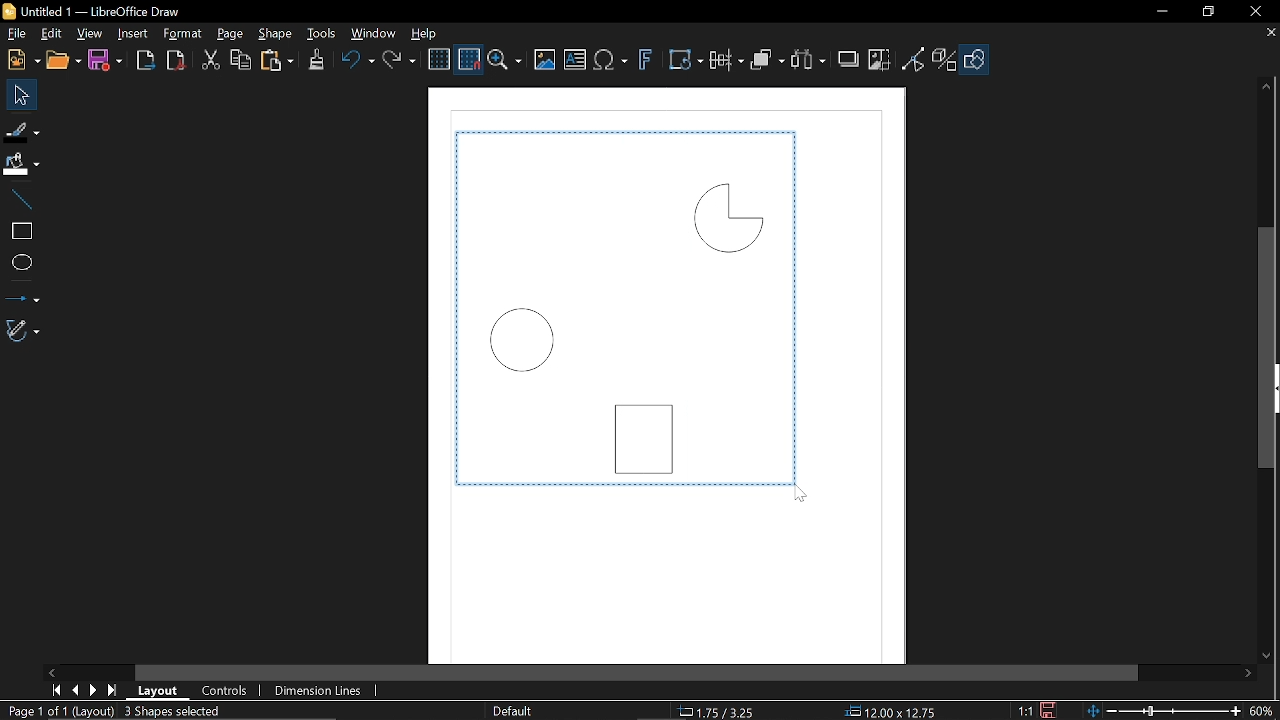  Describe the element at coordinates (1162, 712) in the screenshot. I see `Change zoom` at that location.